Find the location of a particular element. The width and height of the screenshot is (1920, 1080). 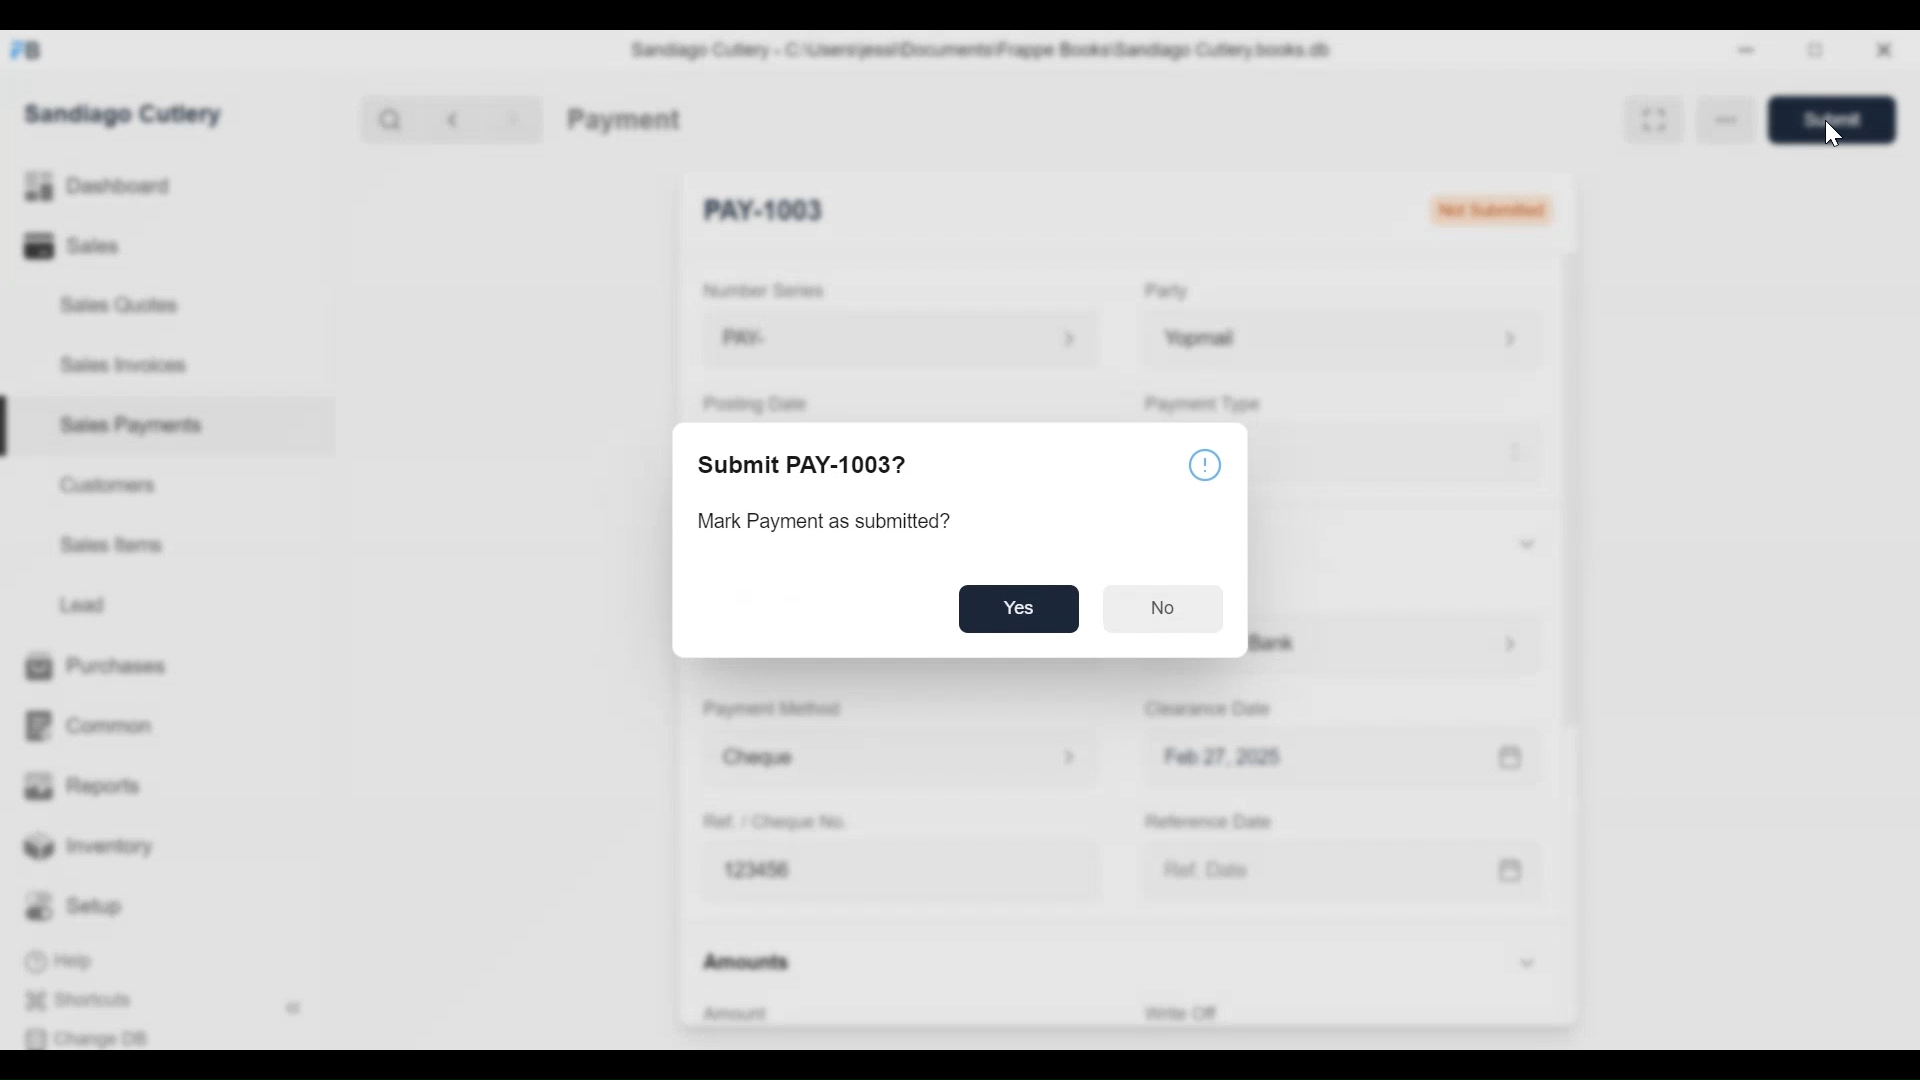

No is located at coordinates (1162, 609).